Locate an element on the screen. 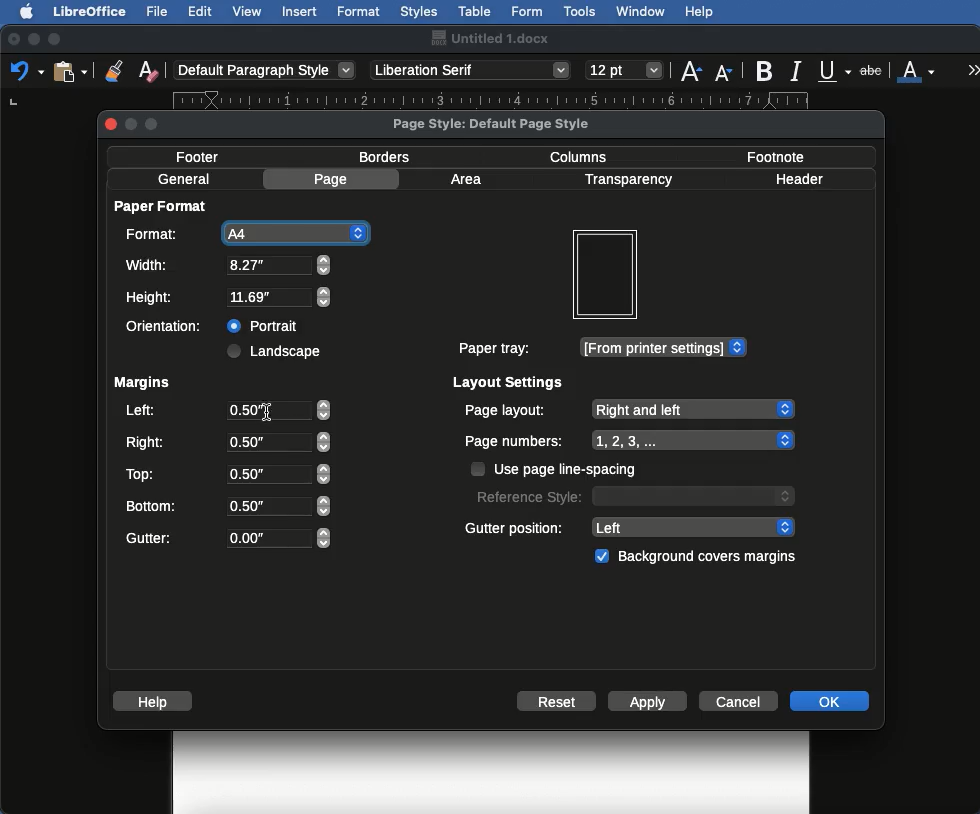 Image resolution: width=980 pixels, height=814 pixels. close is located at coordinates (113, 127).